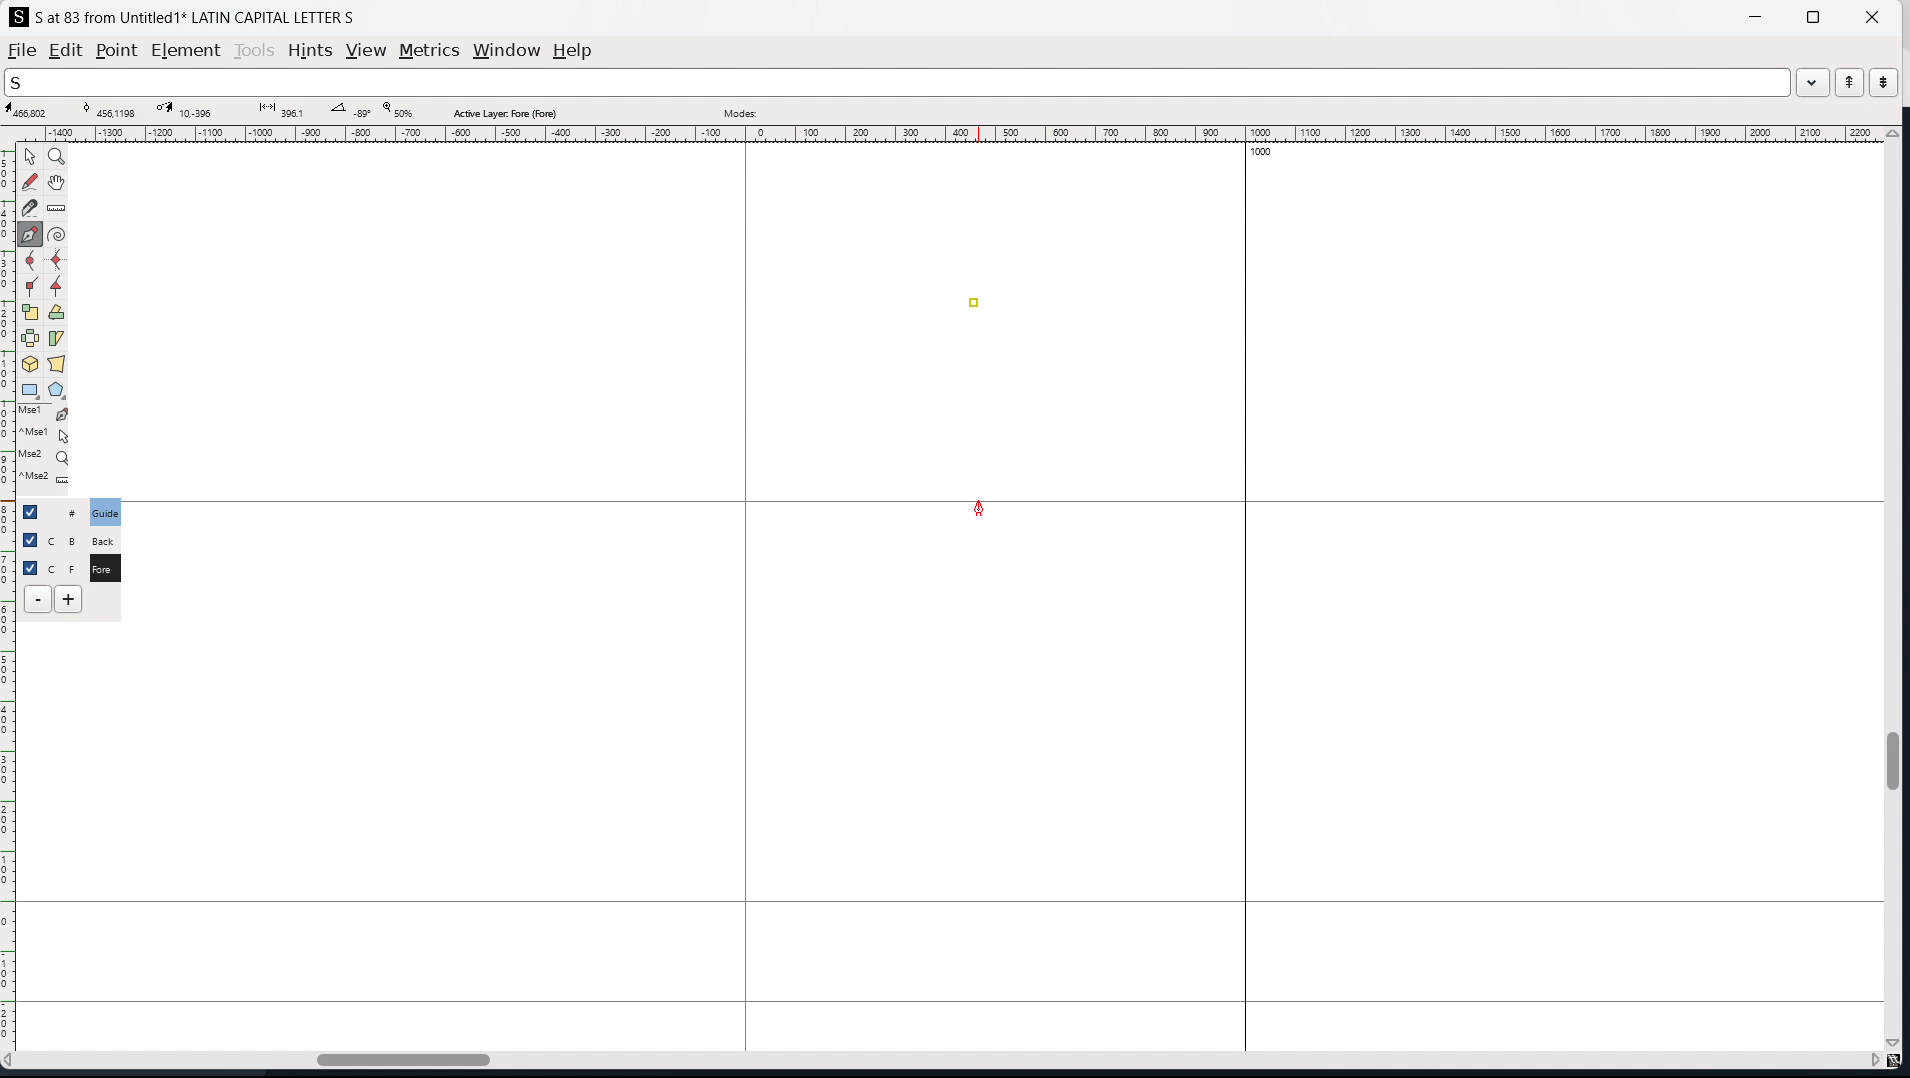 The width and height of the screenshot is (1910, 1078). What do you see at coordinates (19, 17) in the screenshot?
I see `logo` at bounding box center [19, 17].